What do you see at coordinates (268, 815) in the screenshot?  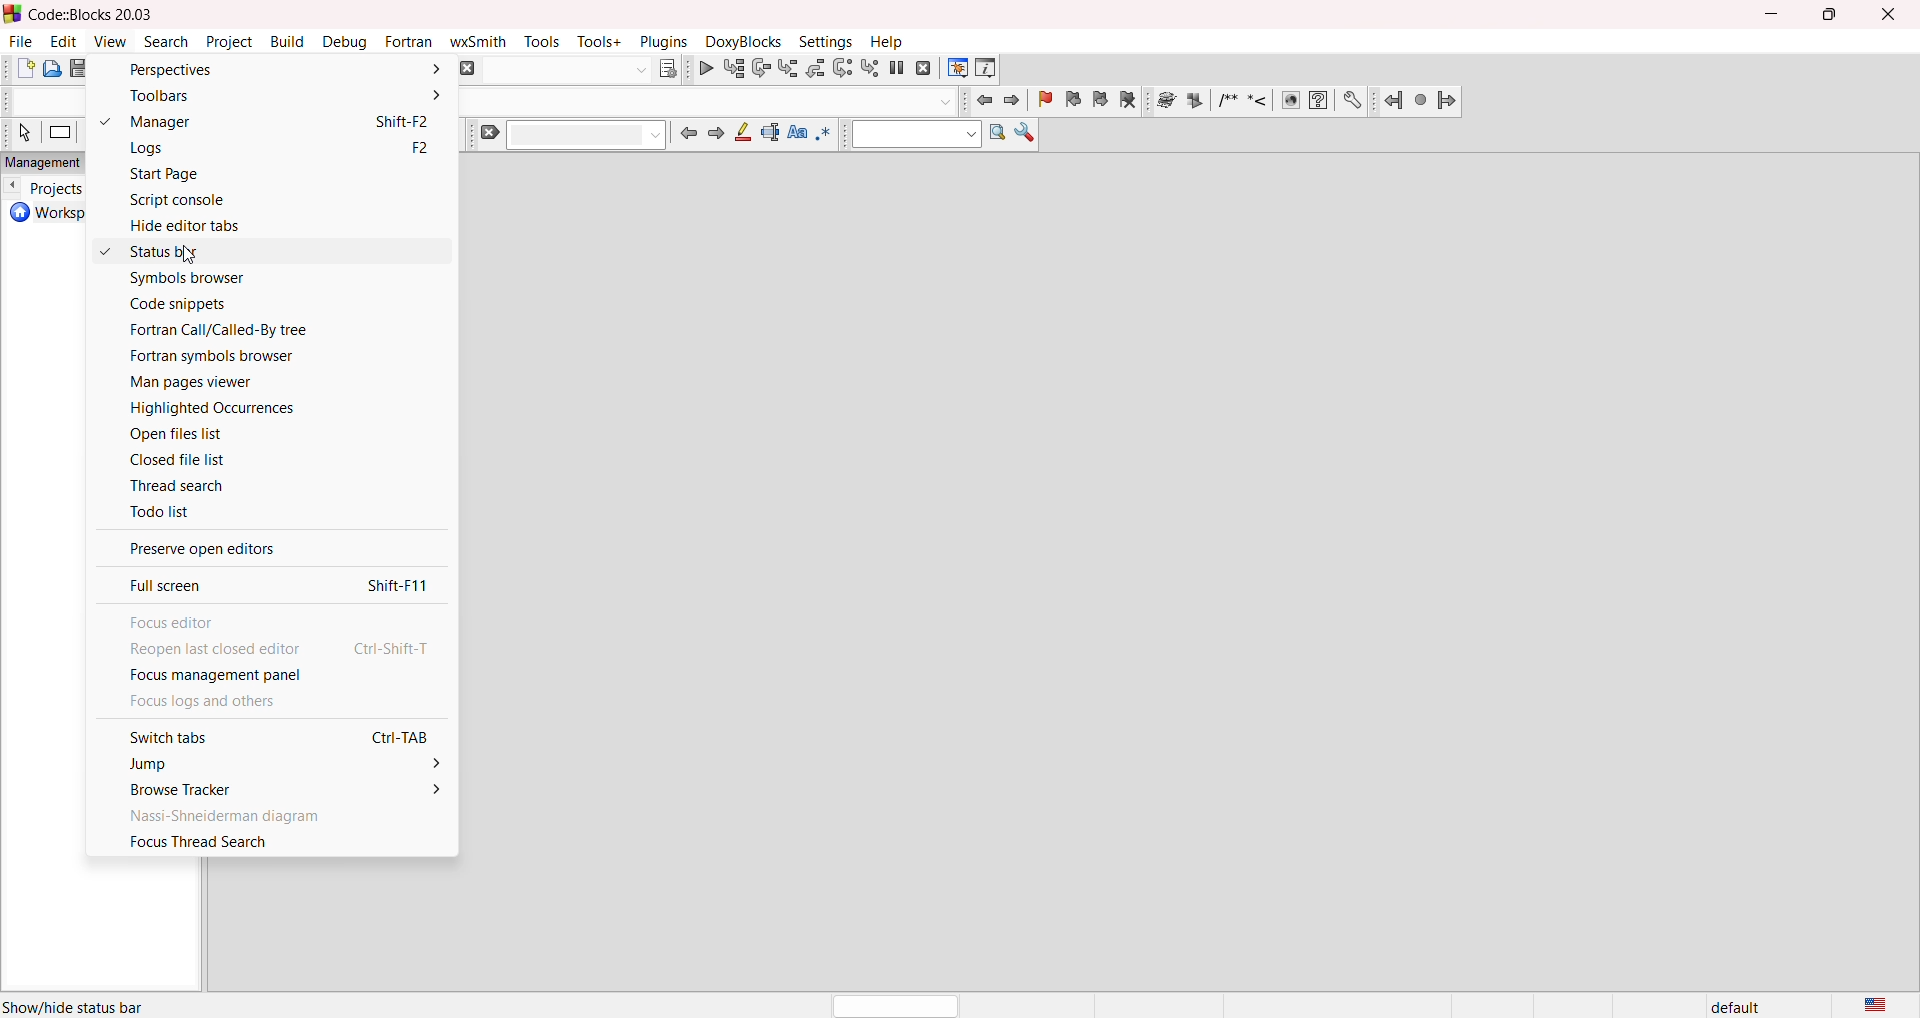 I see `nassi-shneiderman diagram` at bounding box center [268, 815].